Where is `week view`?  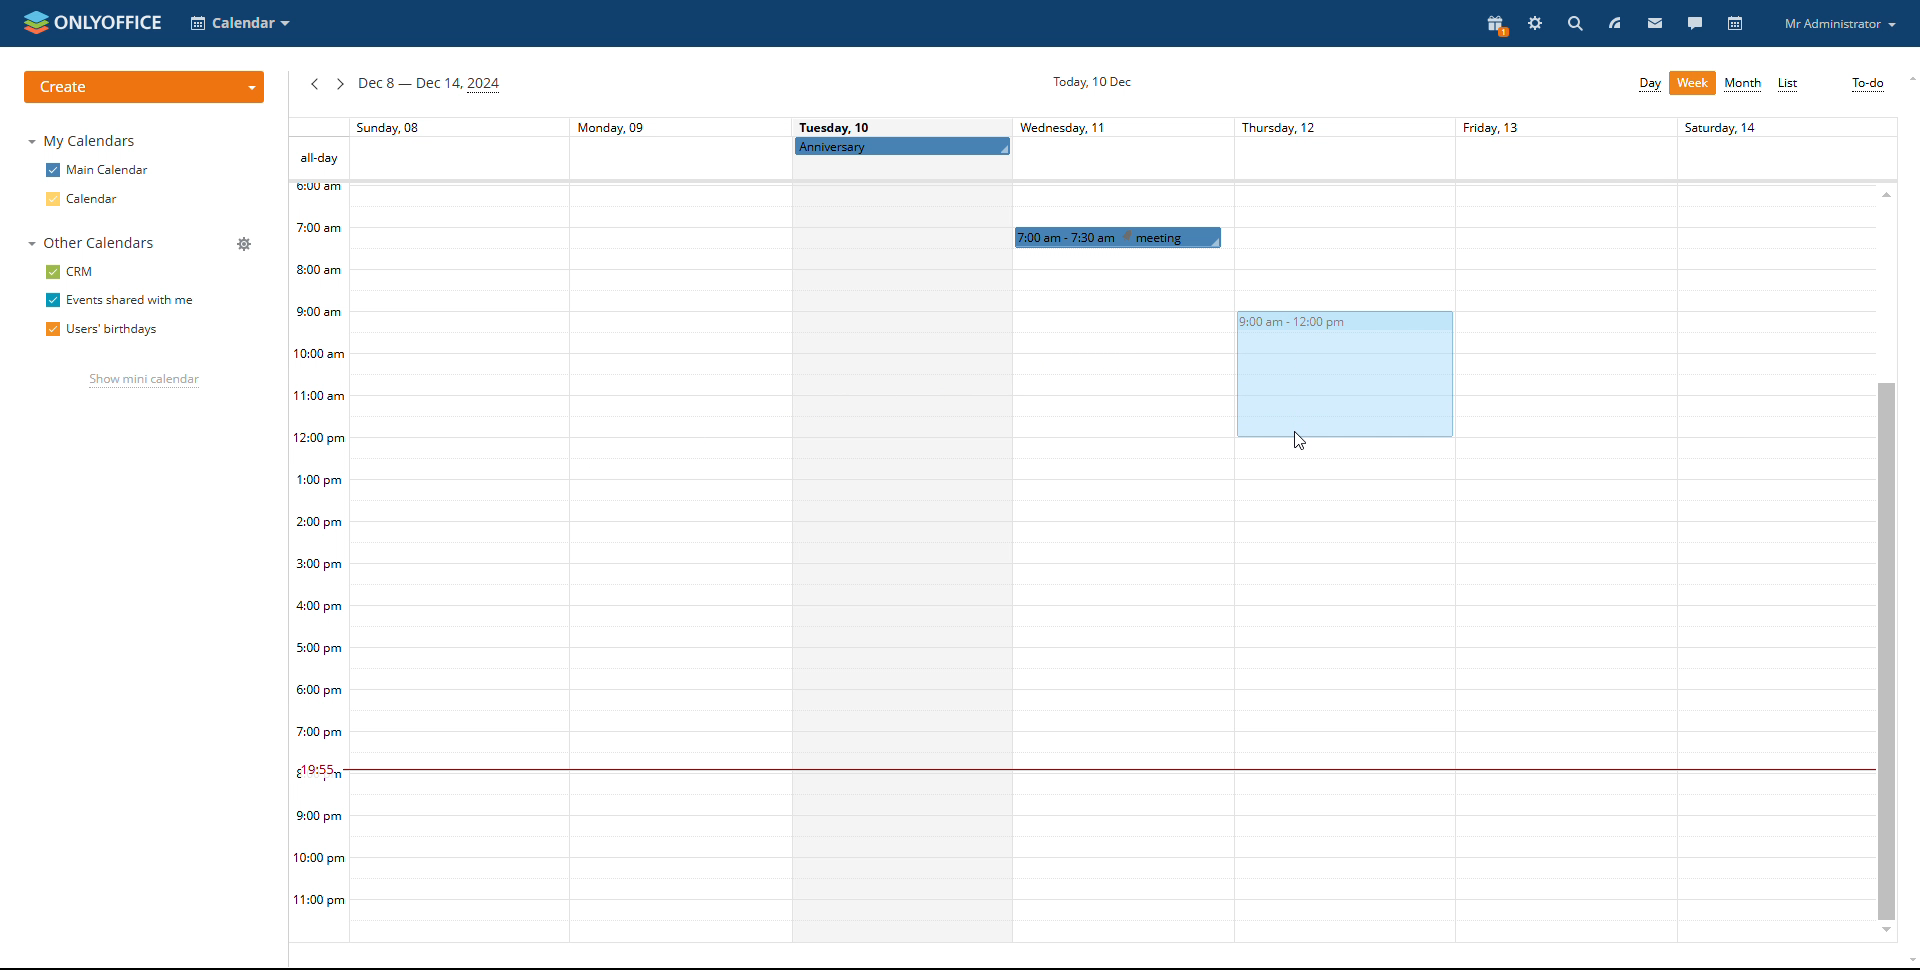
week view is located at coordinates (1693, 83).